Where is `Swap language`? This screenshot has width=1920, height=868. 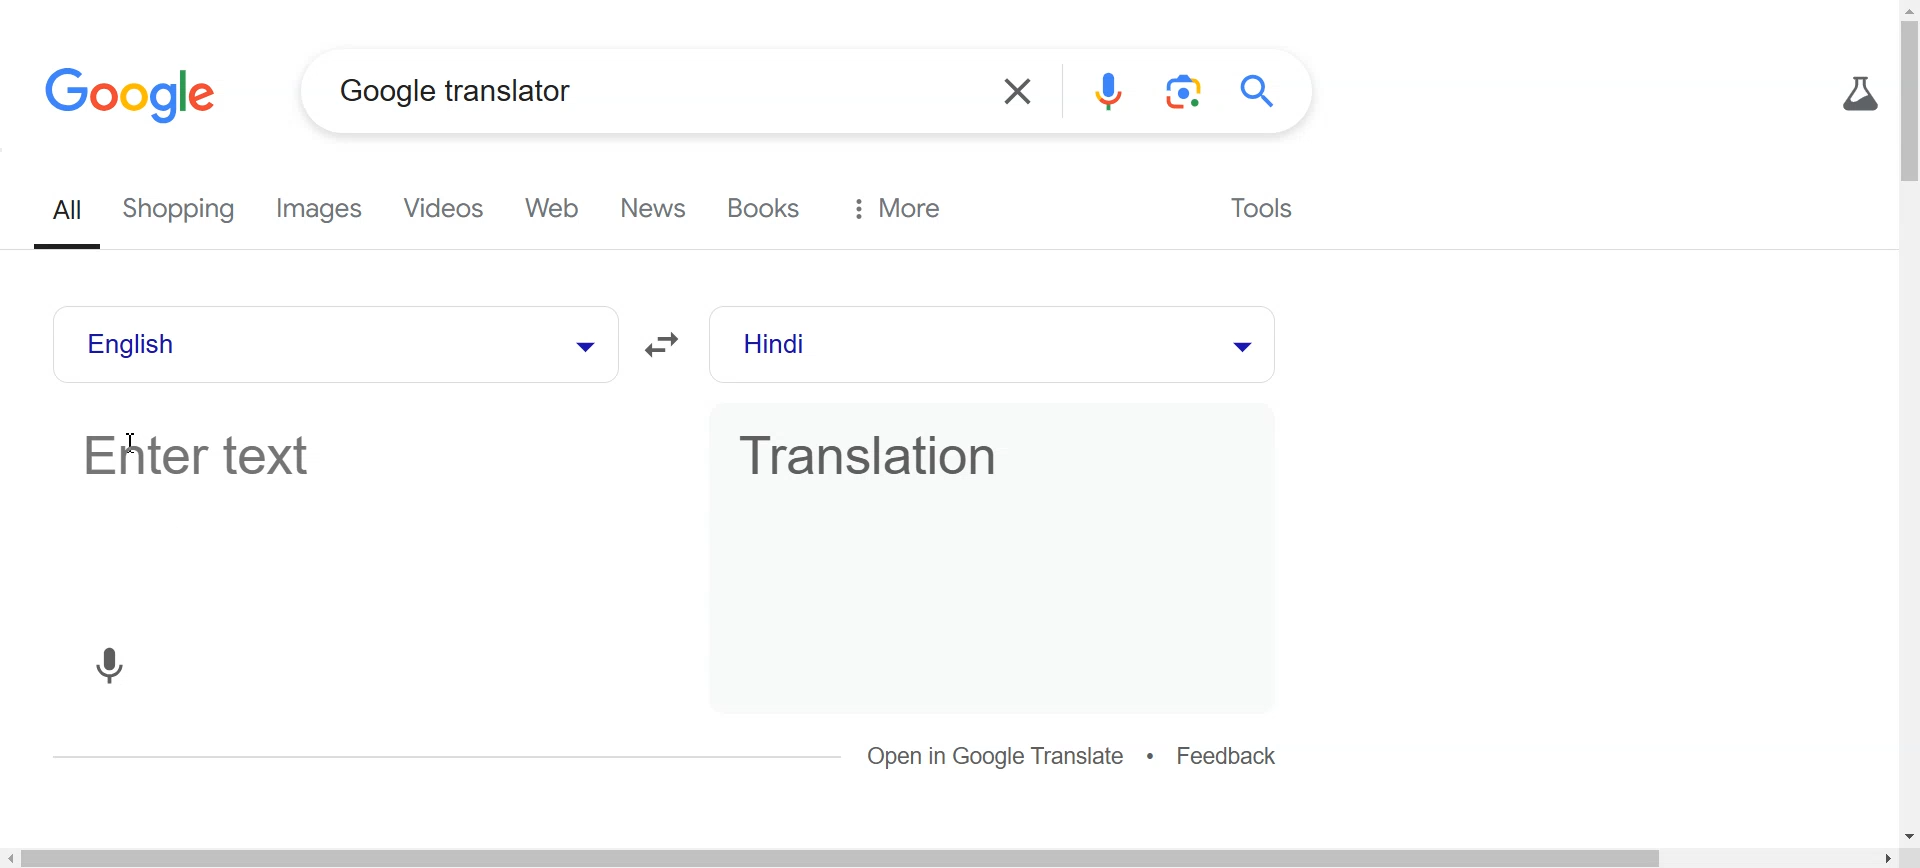
Swap language is located at coordinates (667, 345).